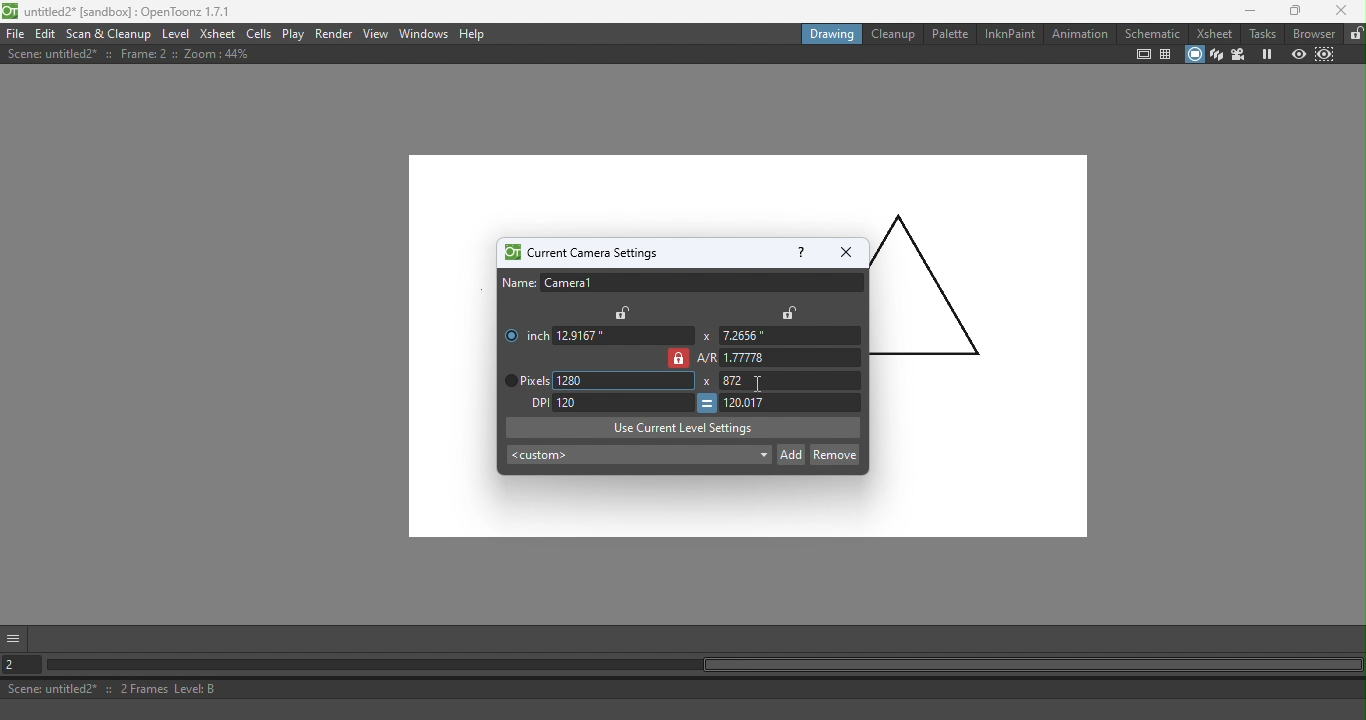 The height and width of the screenshot is (720, 1366). Describe the element at coordinates (1216, 55) in the screenshot. I see `3D view` at that location.